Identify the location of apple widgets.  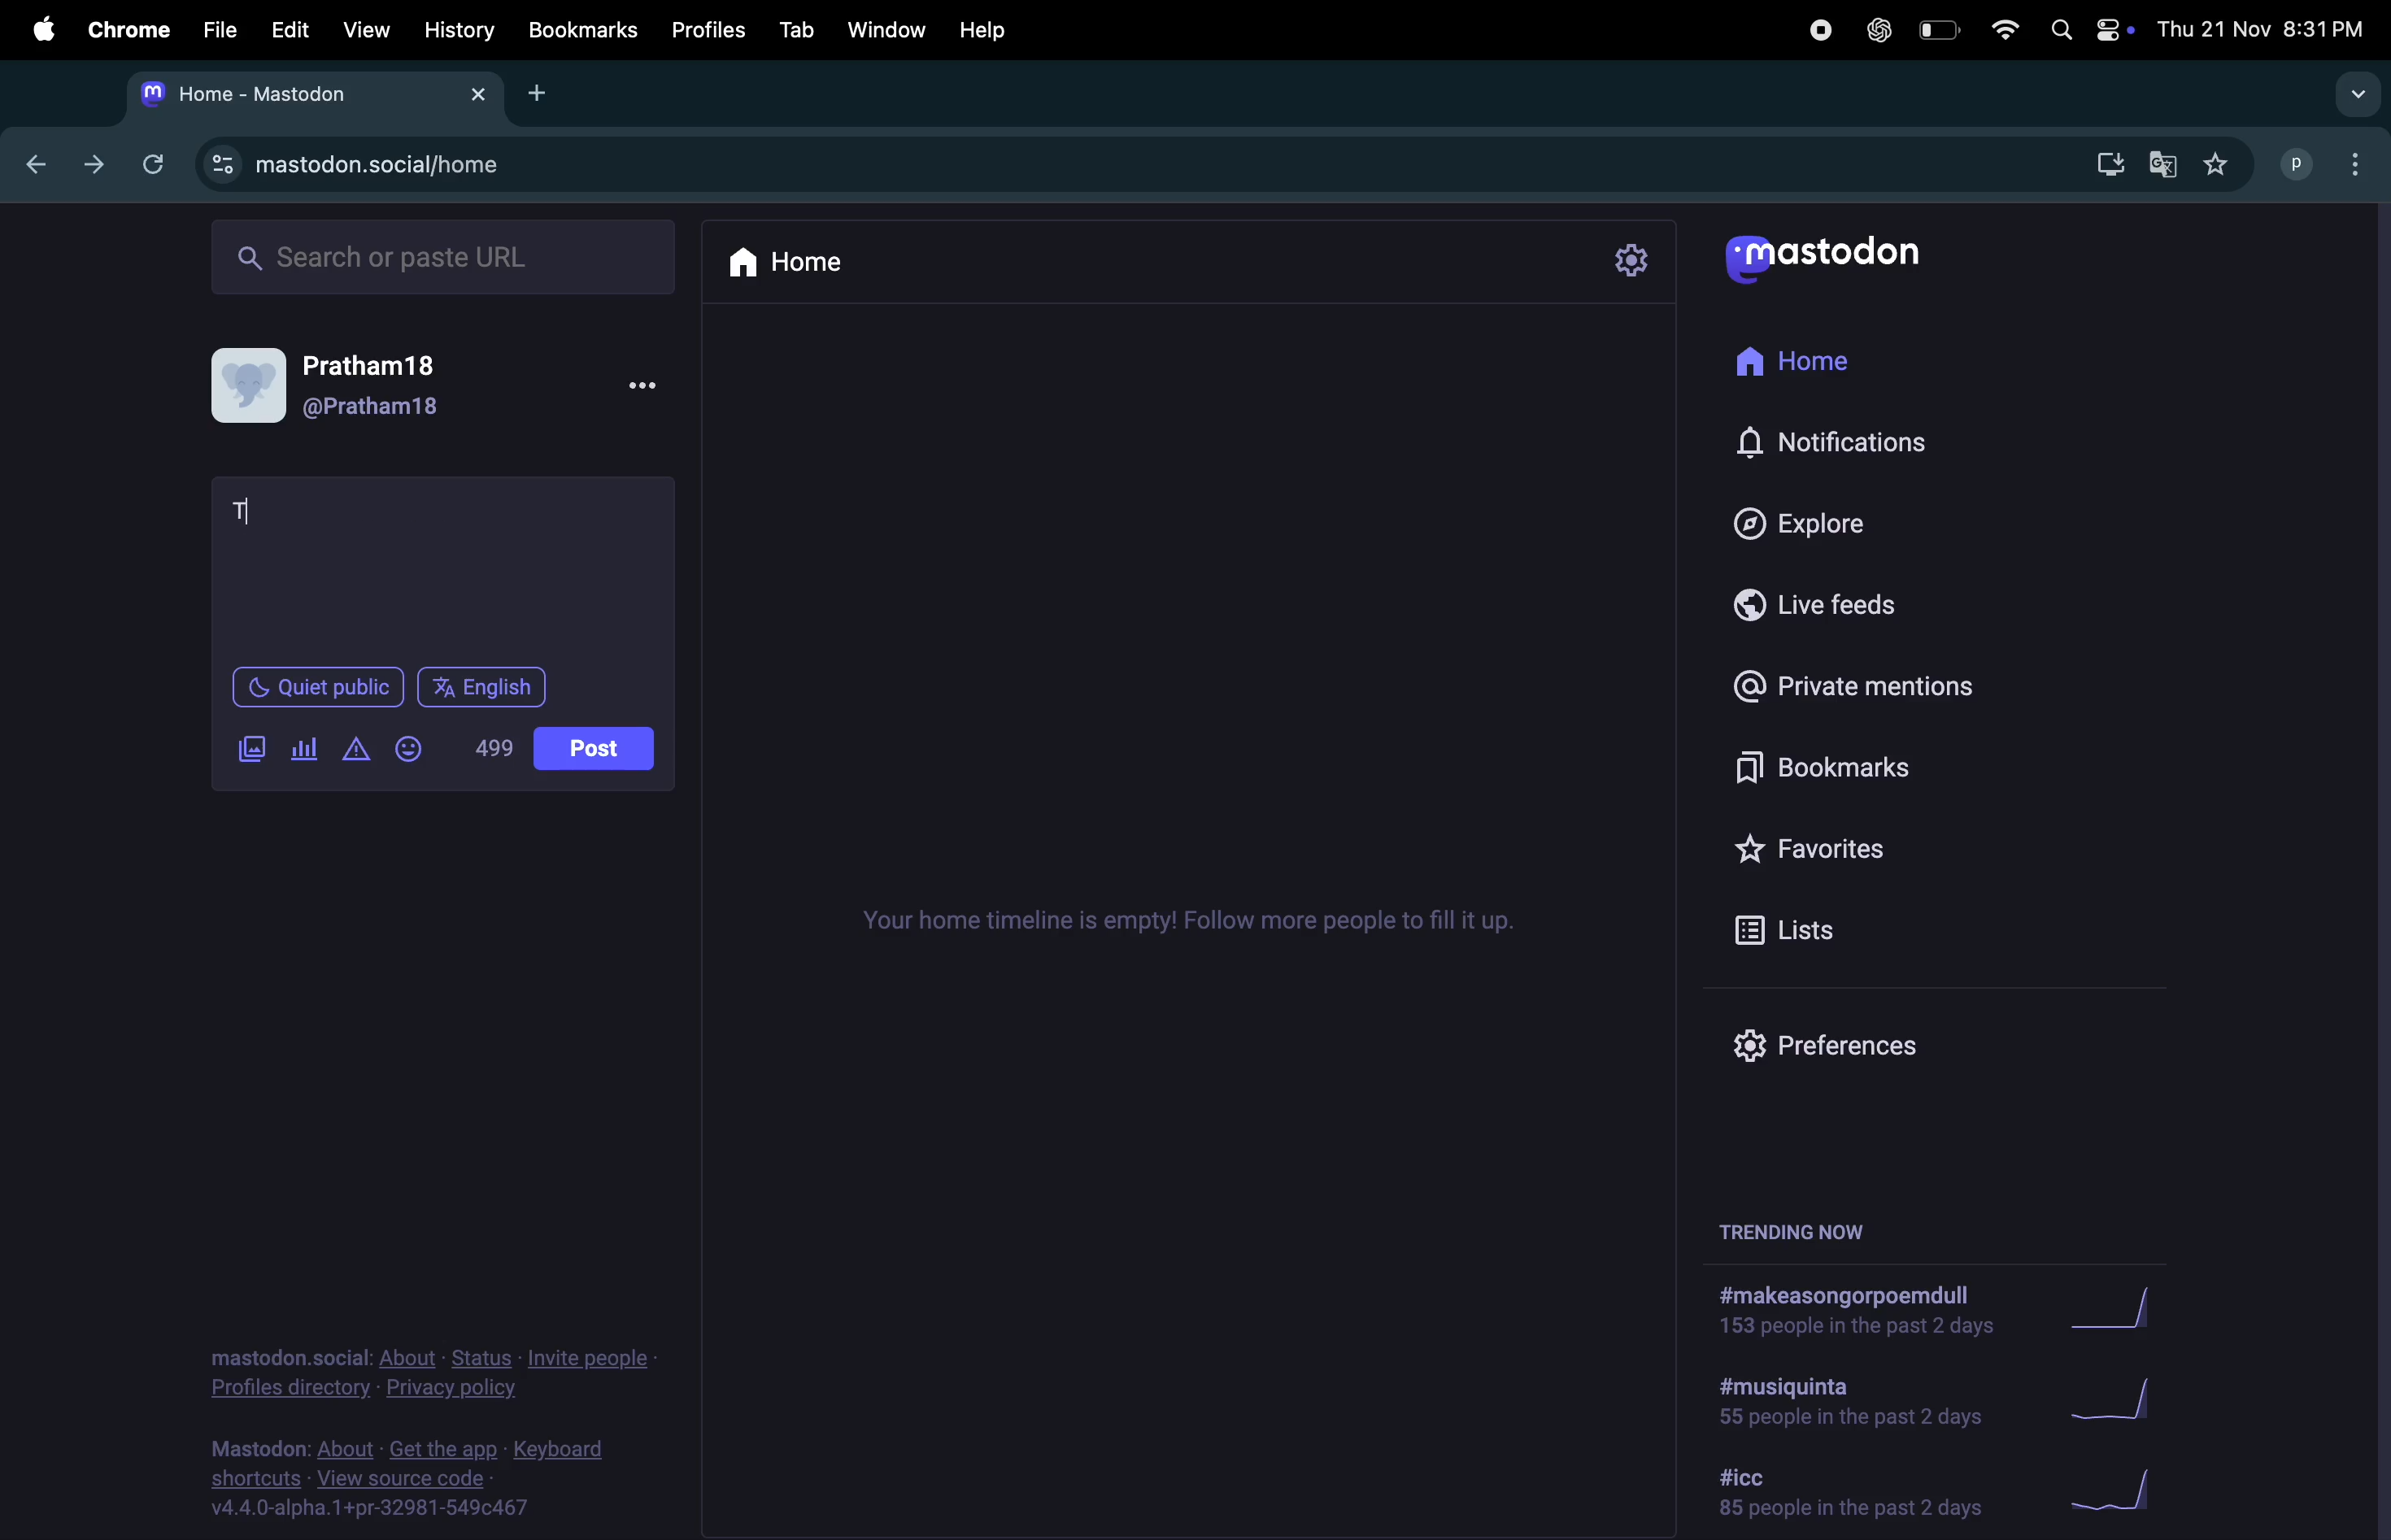
(2087, 30).